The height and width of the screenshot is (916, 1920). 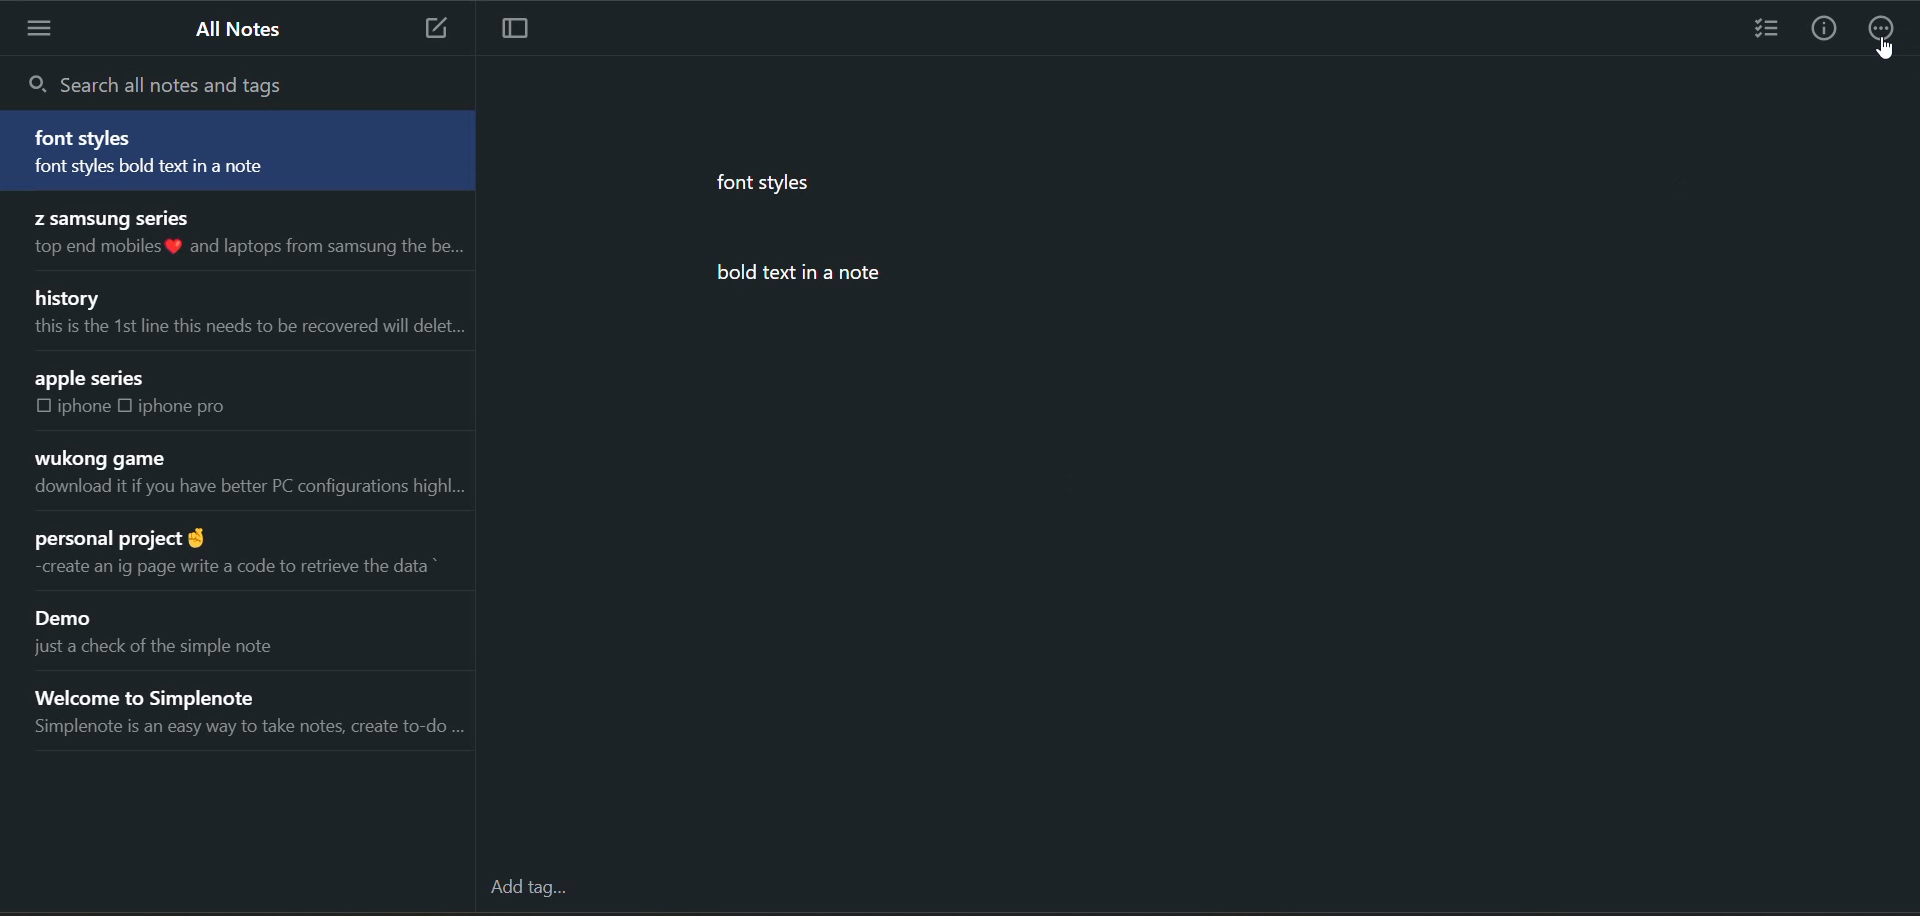 I want to click on history, so click(x=71, y=296).